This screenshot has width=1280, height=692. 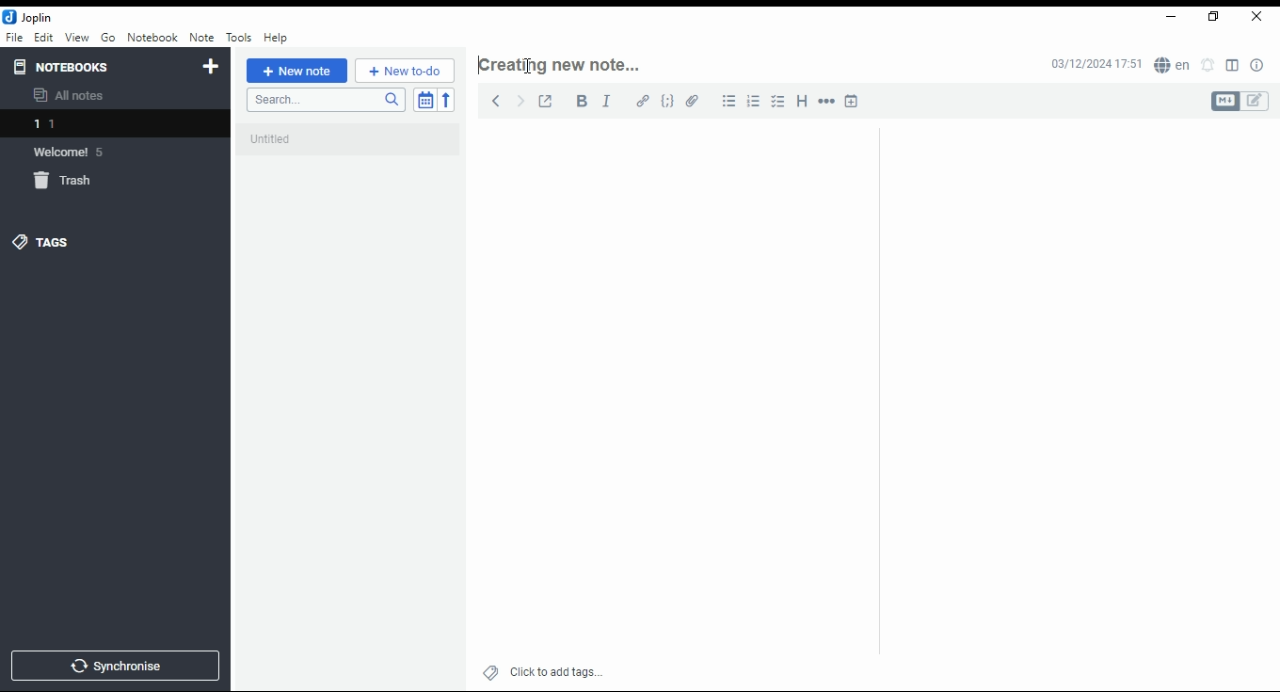 What do you see at coordinates (14, 37) in the screenshot?
I see `file` at bounding box center [14, 37].